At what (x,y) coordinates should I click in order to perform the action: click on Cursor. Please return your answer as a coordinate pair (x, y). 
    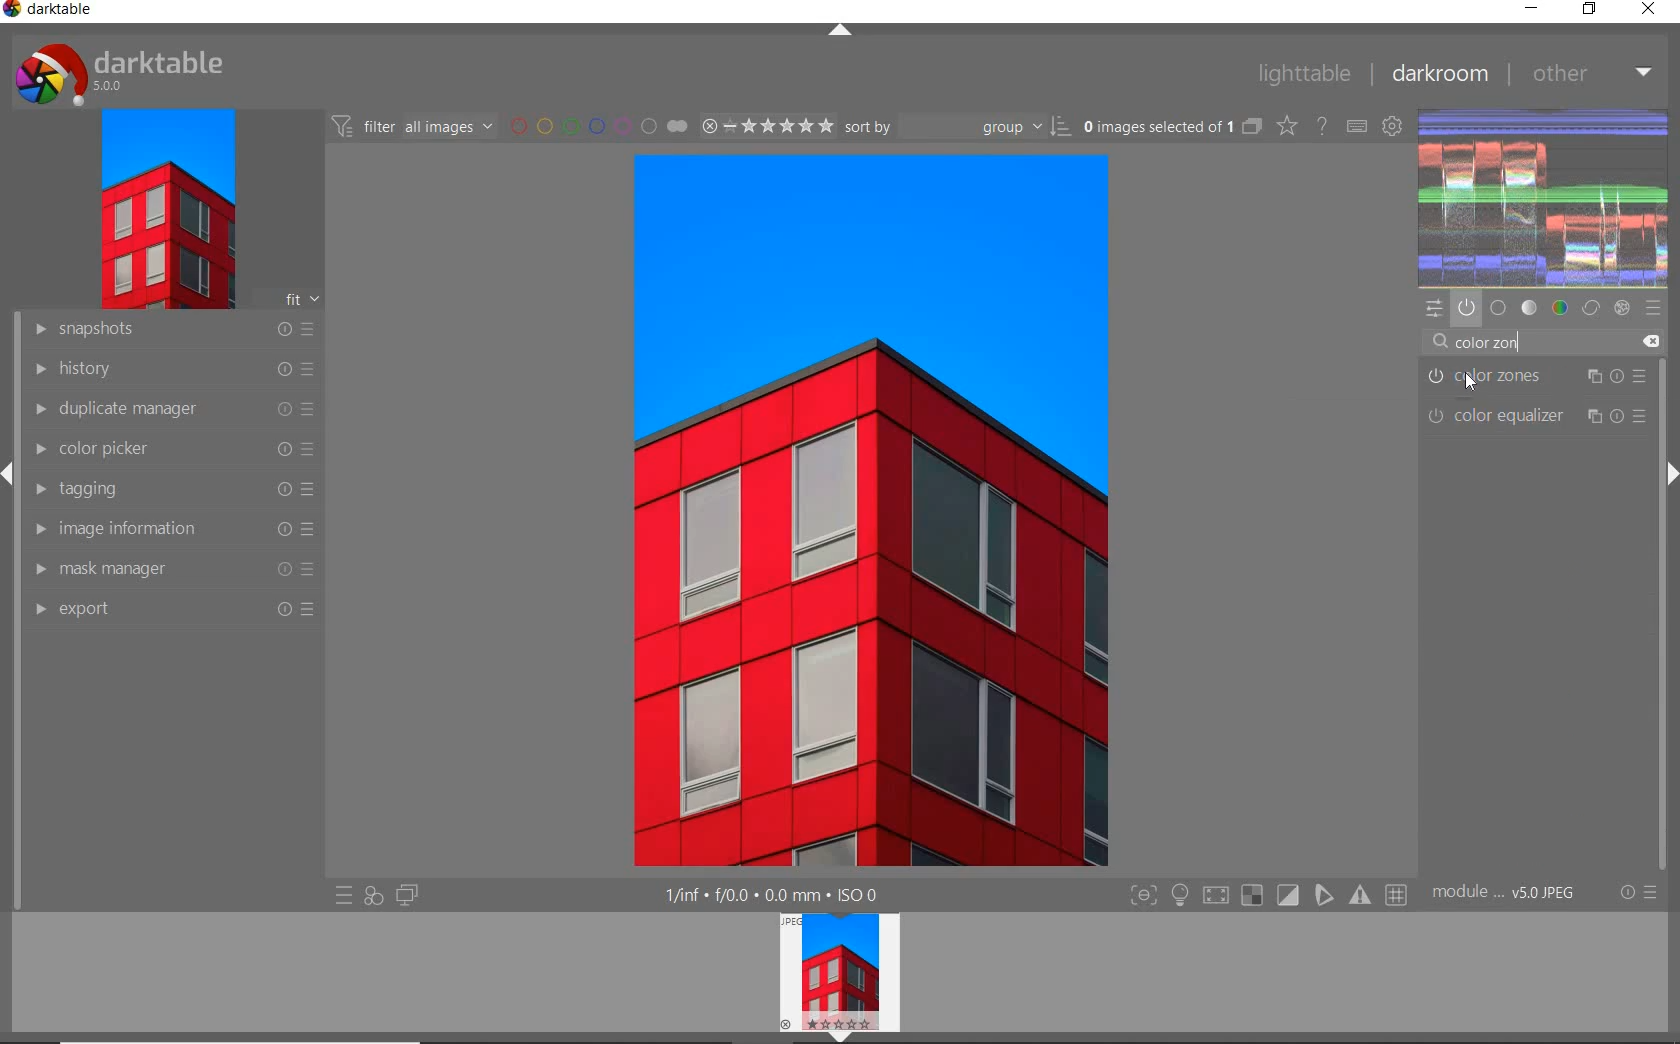
    Looking at the image, I should click on (1480, 385).